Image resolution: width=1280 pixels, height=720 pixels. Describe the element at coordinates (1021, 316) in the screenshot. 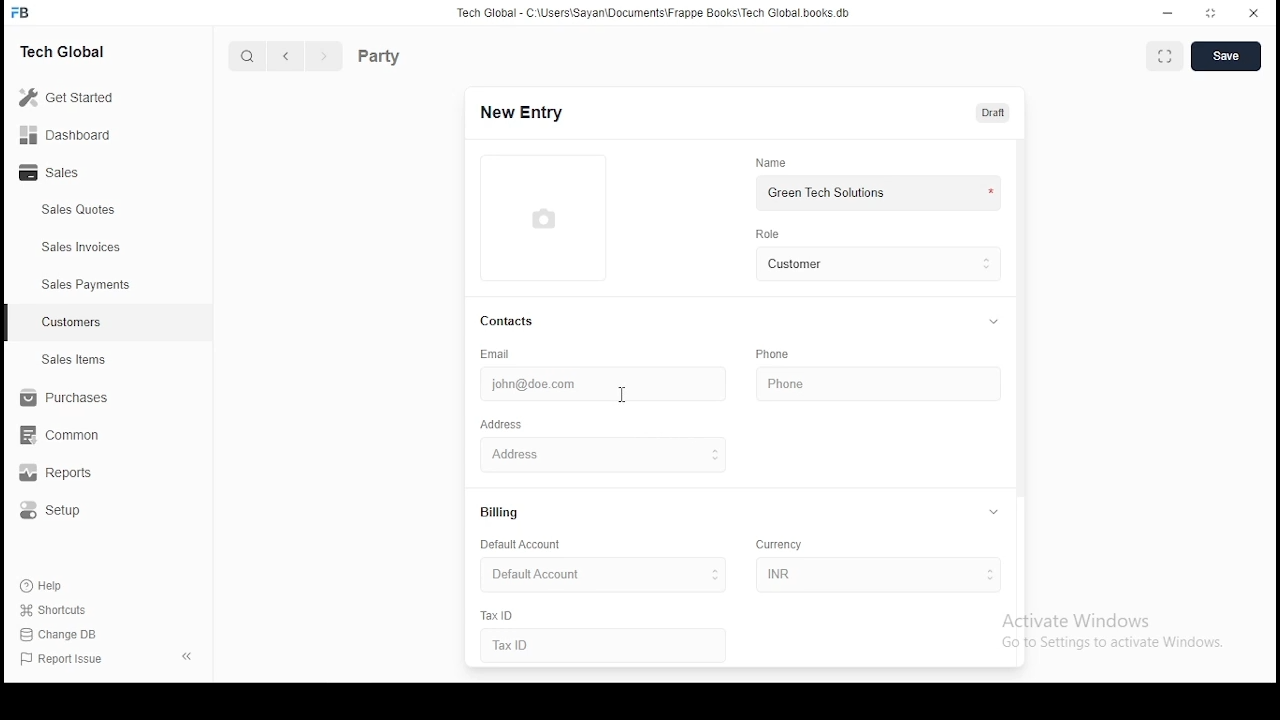

I see `vertical scroll bar` at that location.